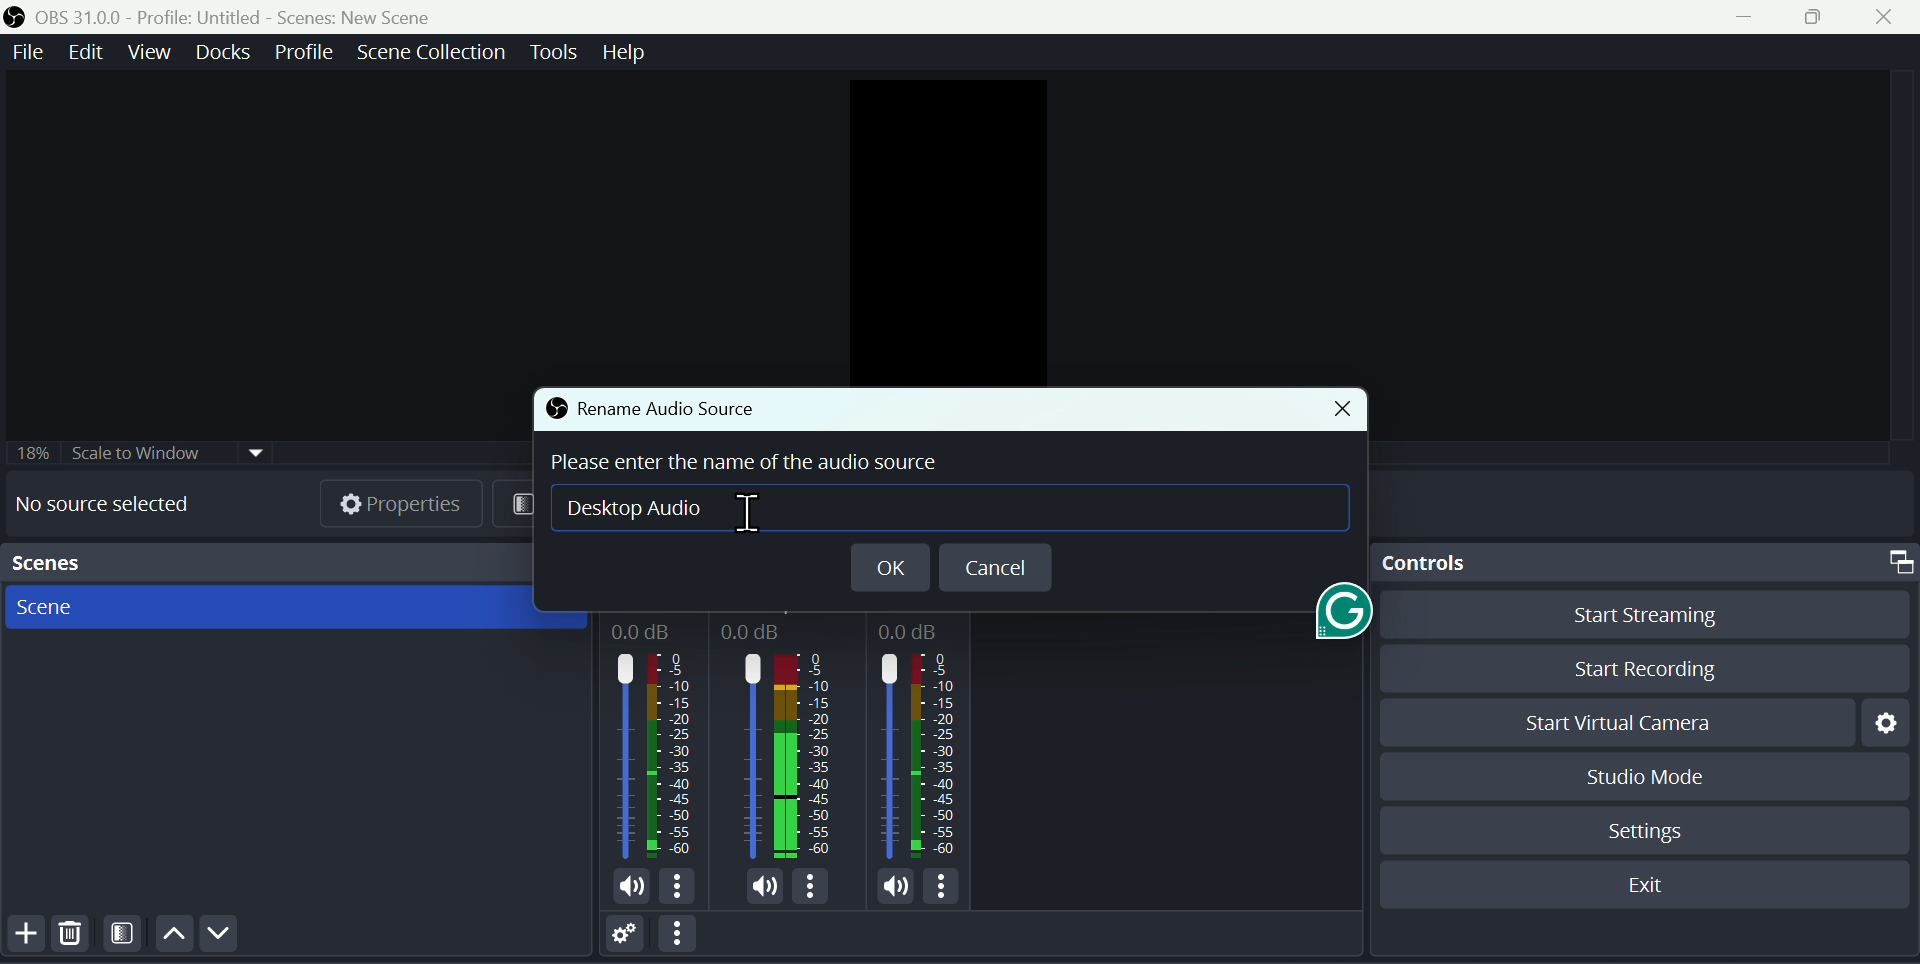  I want to click on Audiobar, so click(790, 757).